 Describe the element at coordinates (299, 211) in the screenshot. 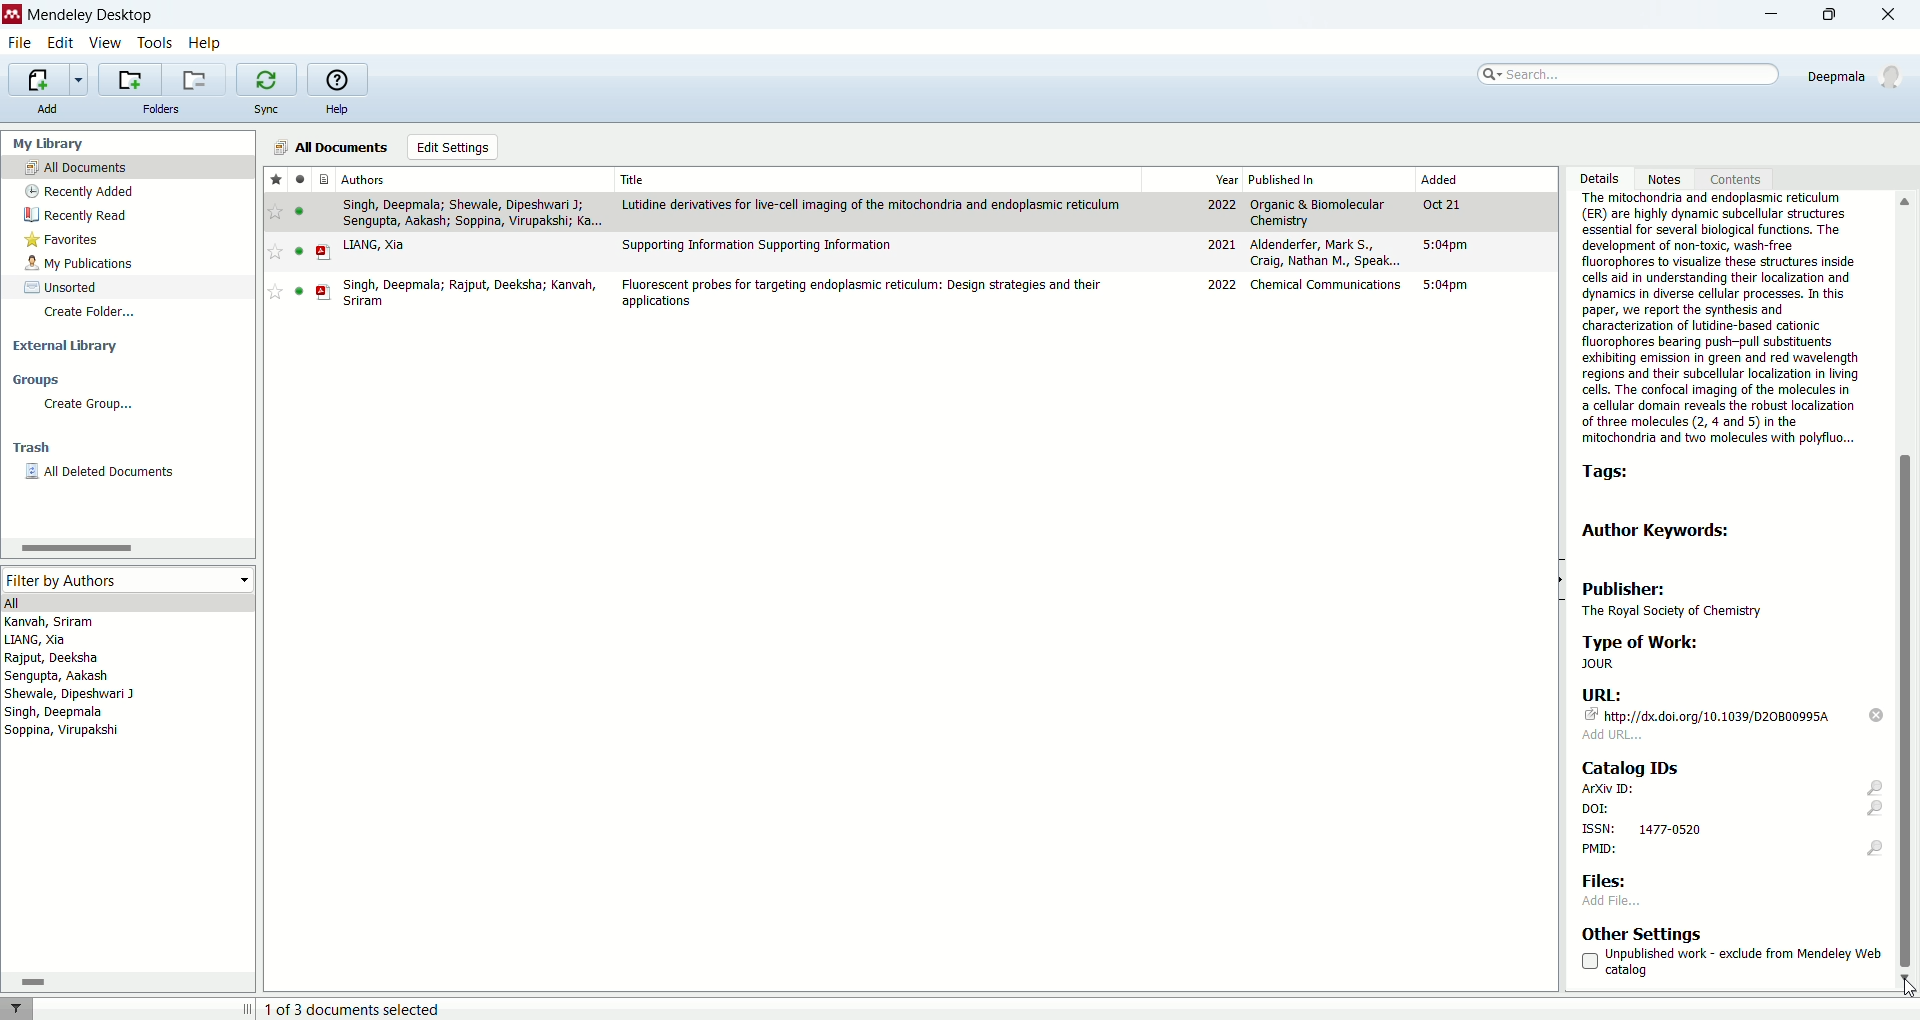

I see `unread` at that location.